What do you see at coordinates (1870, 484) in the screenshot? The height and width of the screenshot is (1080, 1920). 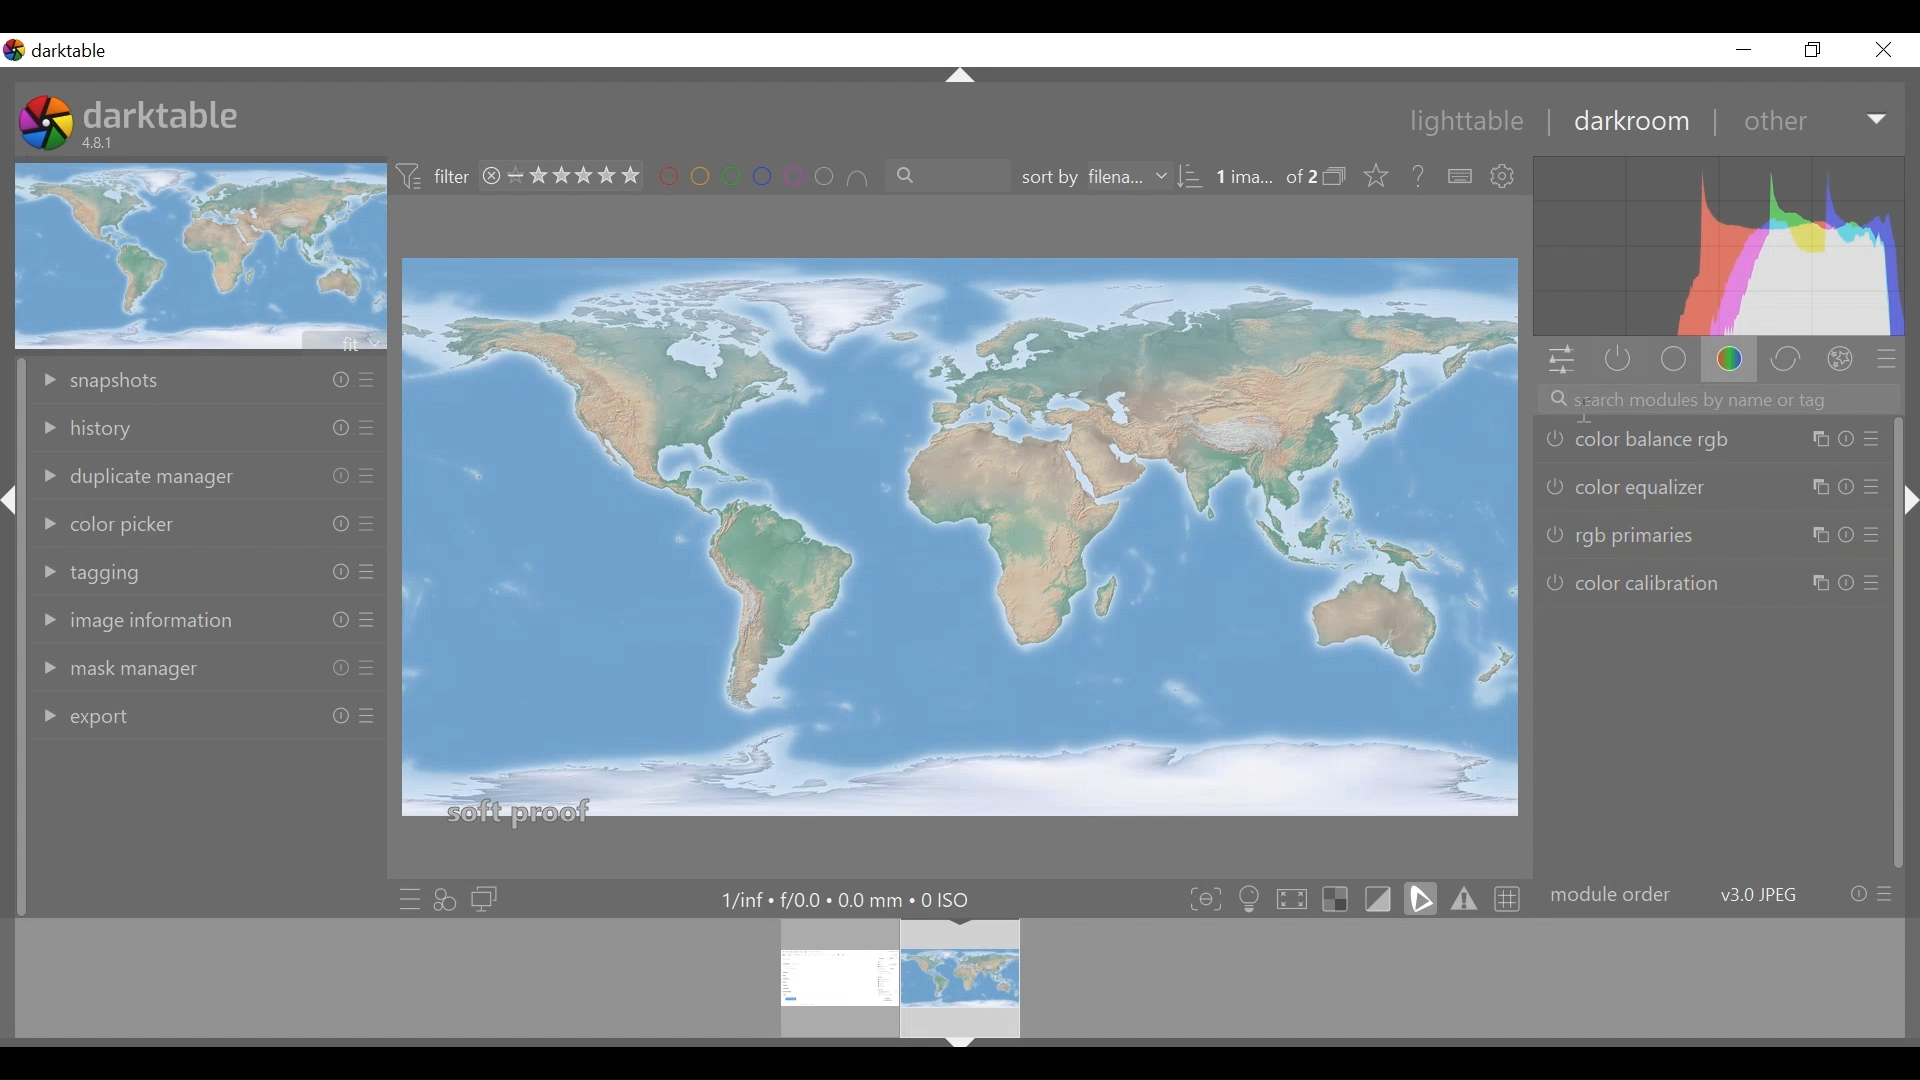 I see `` at bounding box center [1870, 484].